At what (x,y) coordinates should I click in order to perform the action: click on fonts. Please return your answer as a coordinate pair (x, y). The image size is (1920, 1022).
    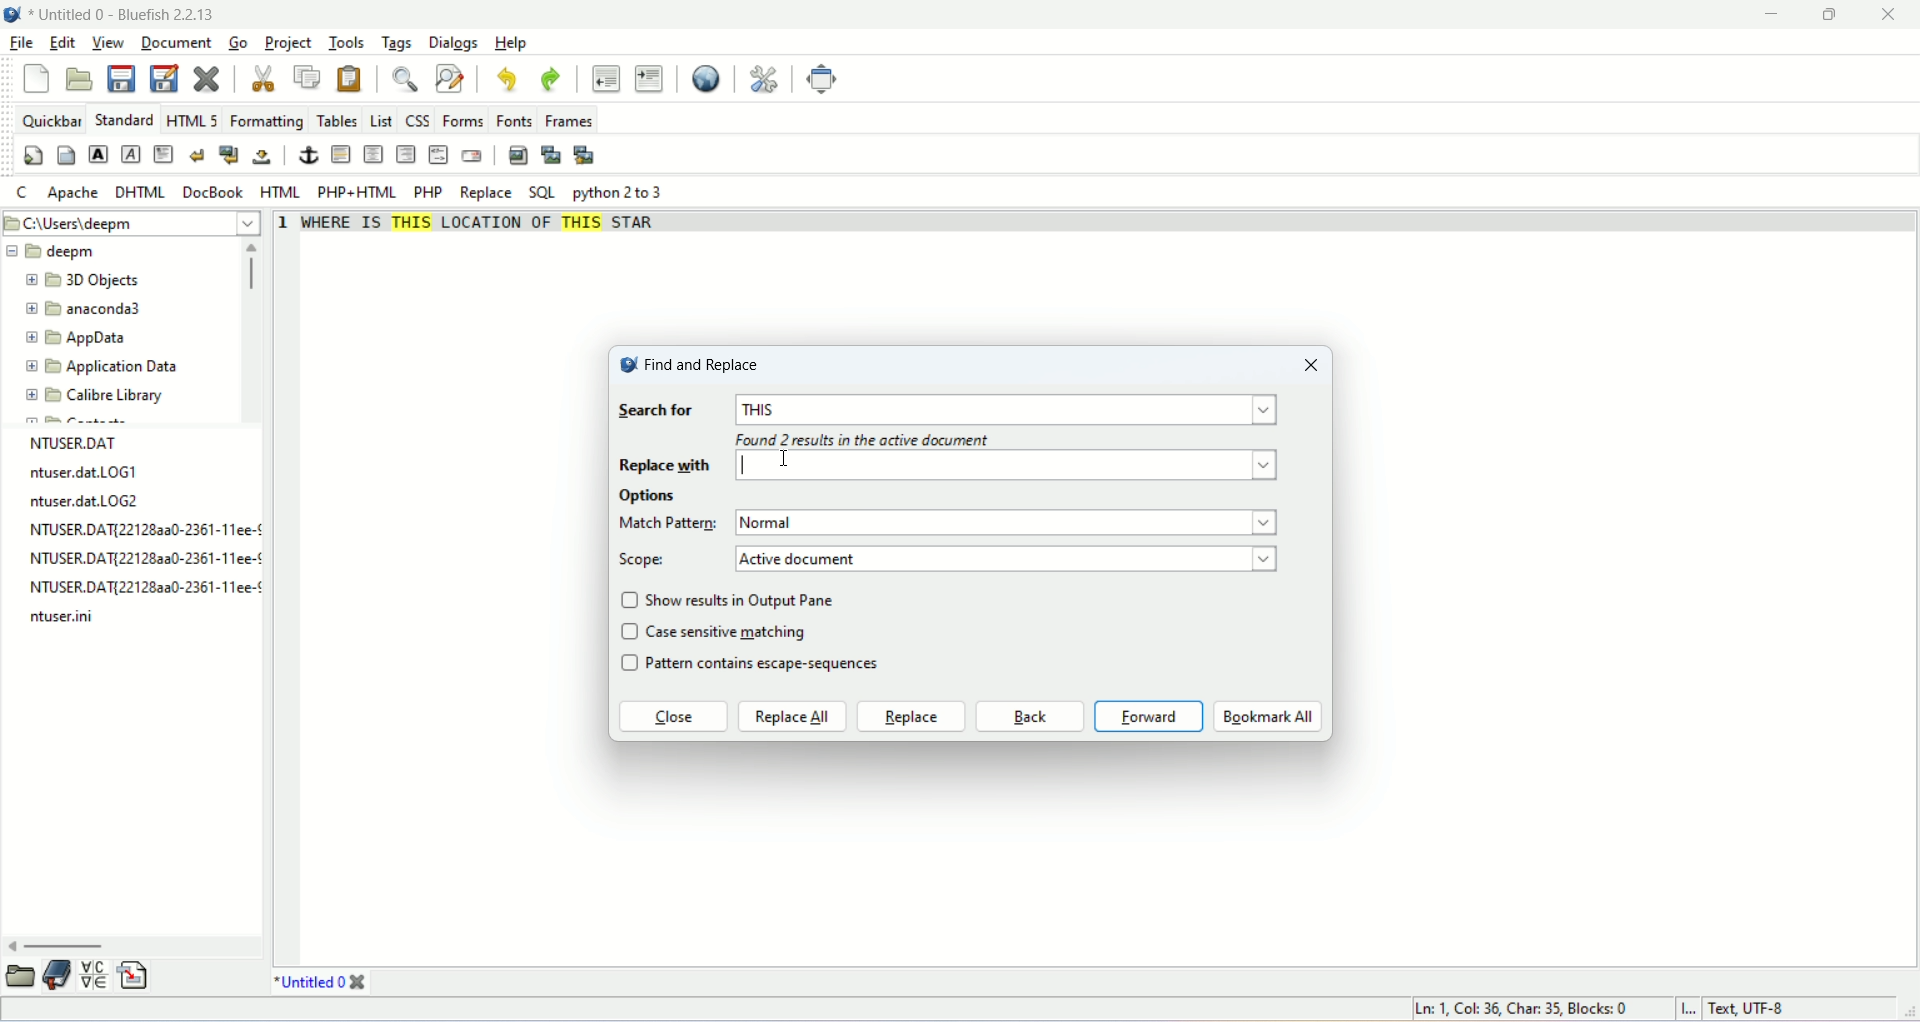
    Looking at the image, I should click on (516, 120).